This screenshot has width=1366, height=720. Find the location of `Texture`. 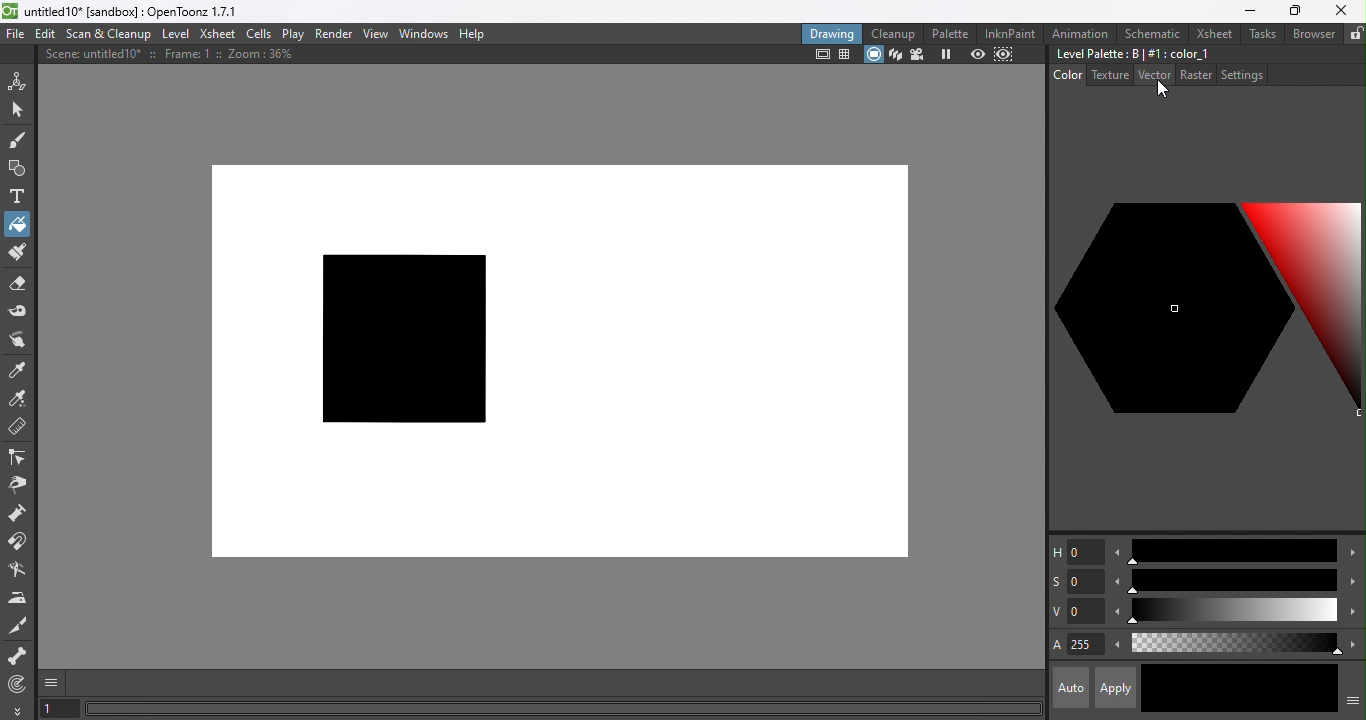

Texture is located at coordinates (1108, 75).